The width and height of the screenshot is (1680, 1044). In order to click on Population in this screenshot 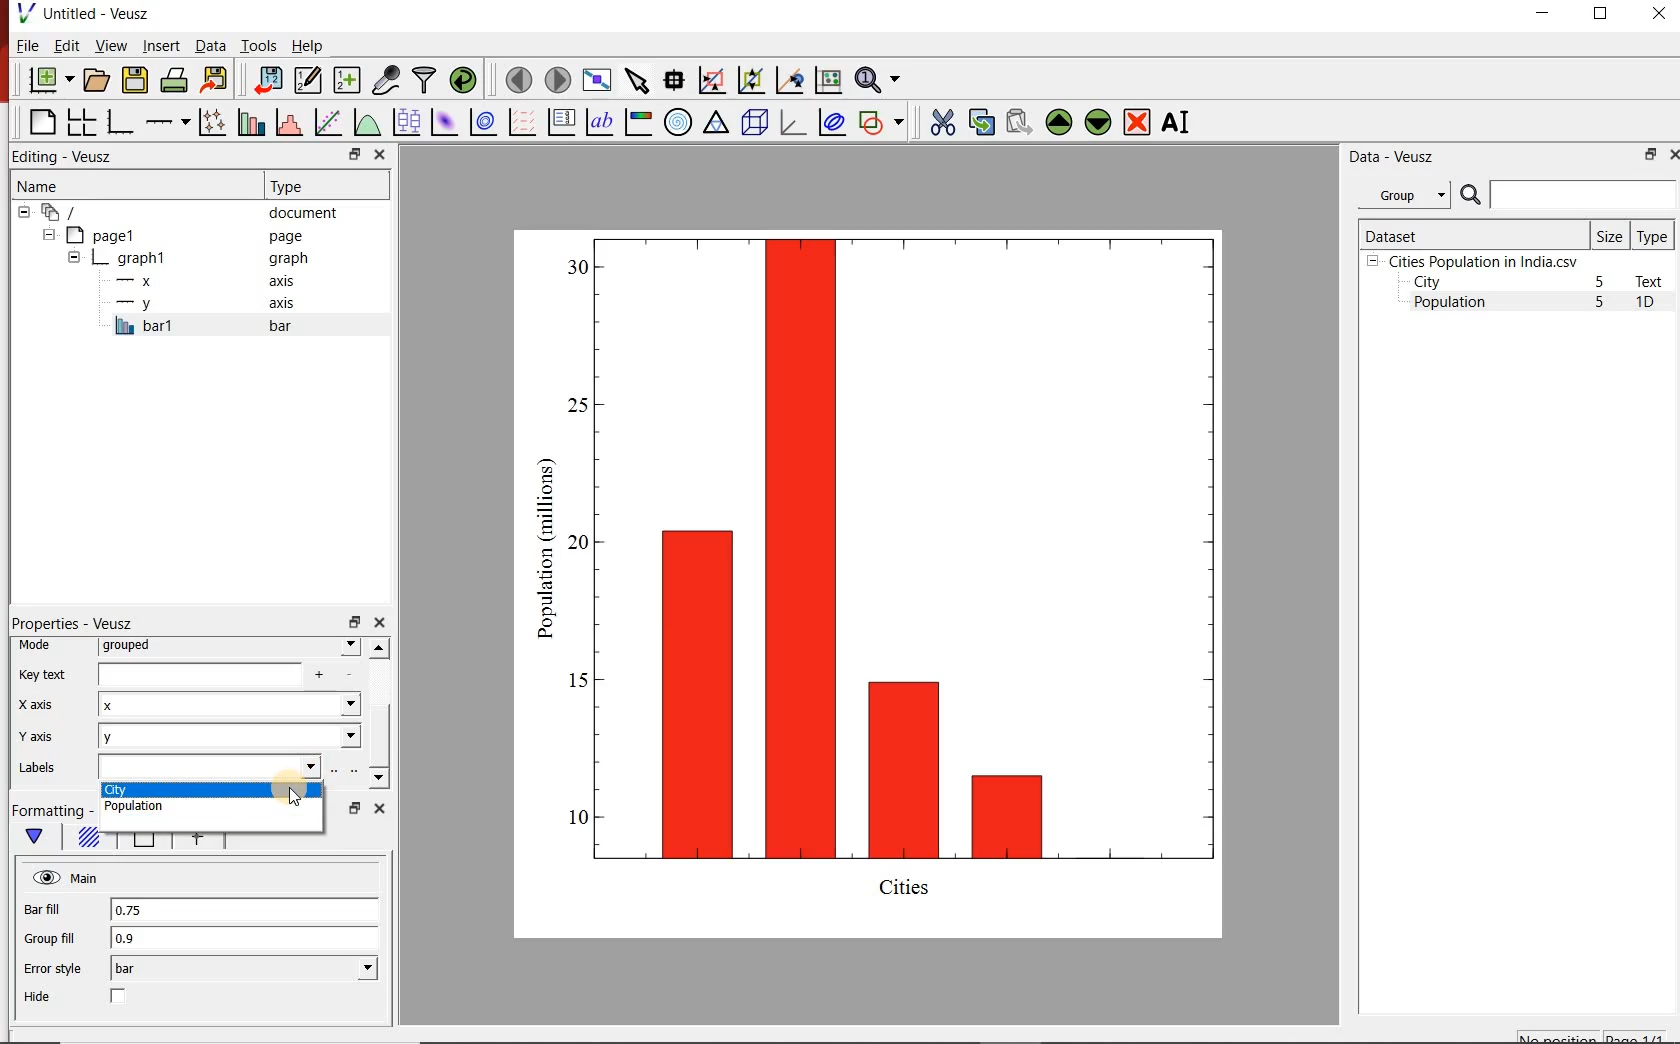, I will do `click(1450, 304)`.